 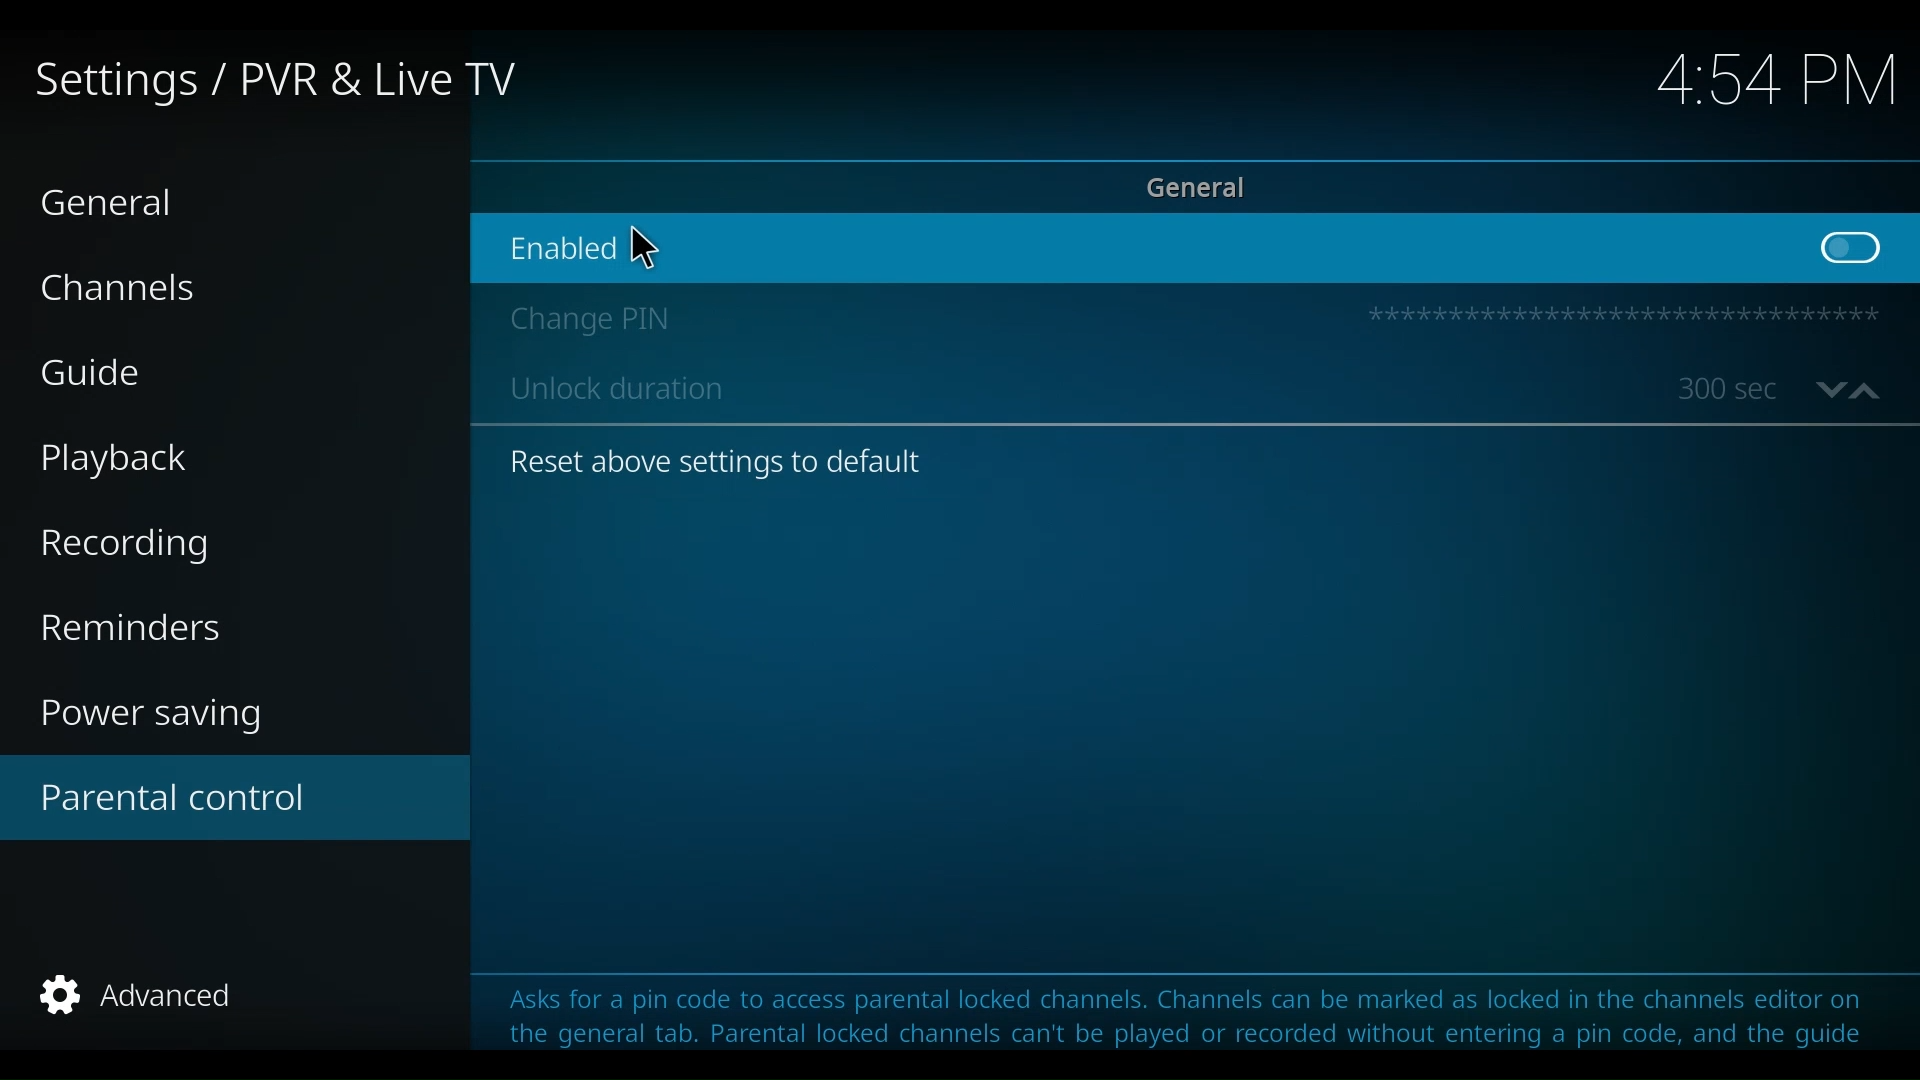 I want to click on General, so click(x=1195, y=187).